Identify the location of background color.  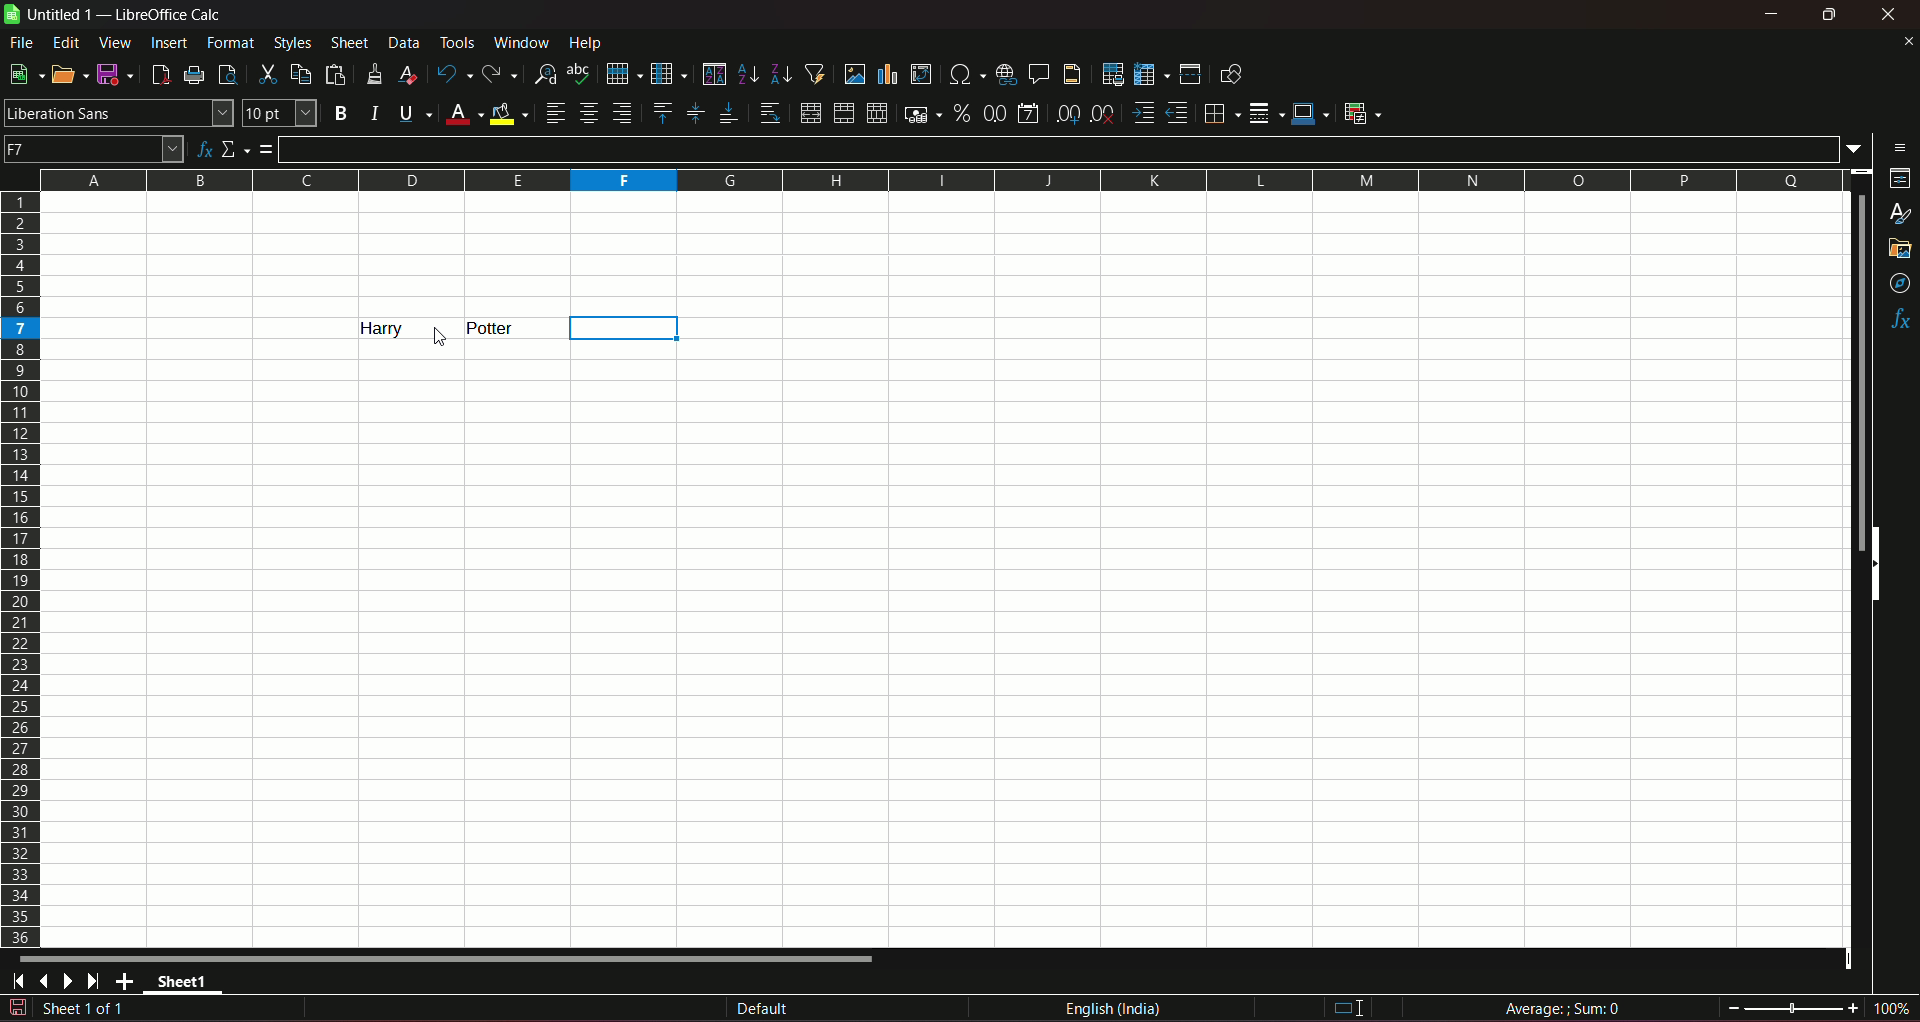
(510, 113).